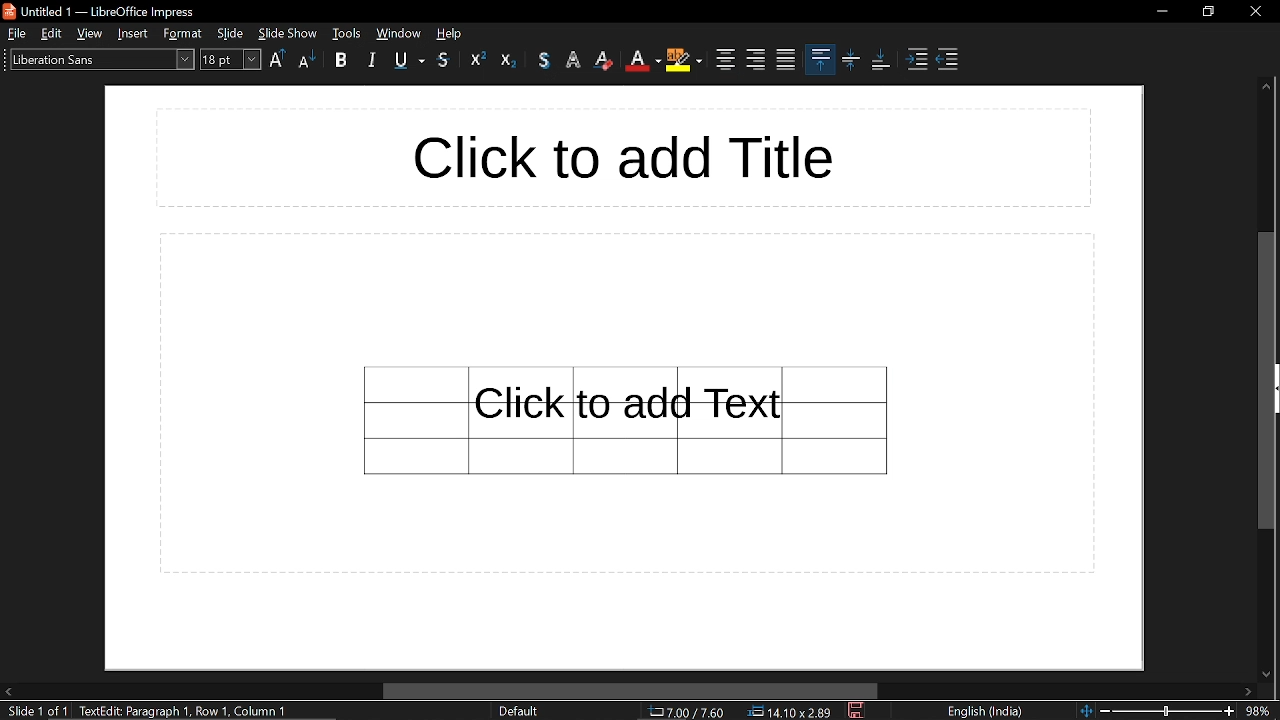 The image size is (1280, 720). Describe the element at coordinates (183, 34) in the screenshot. I see `format` at that location.